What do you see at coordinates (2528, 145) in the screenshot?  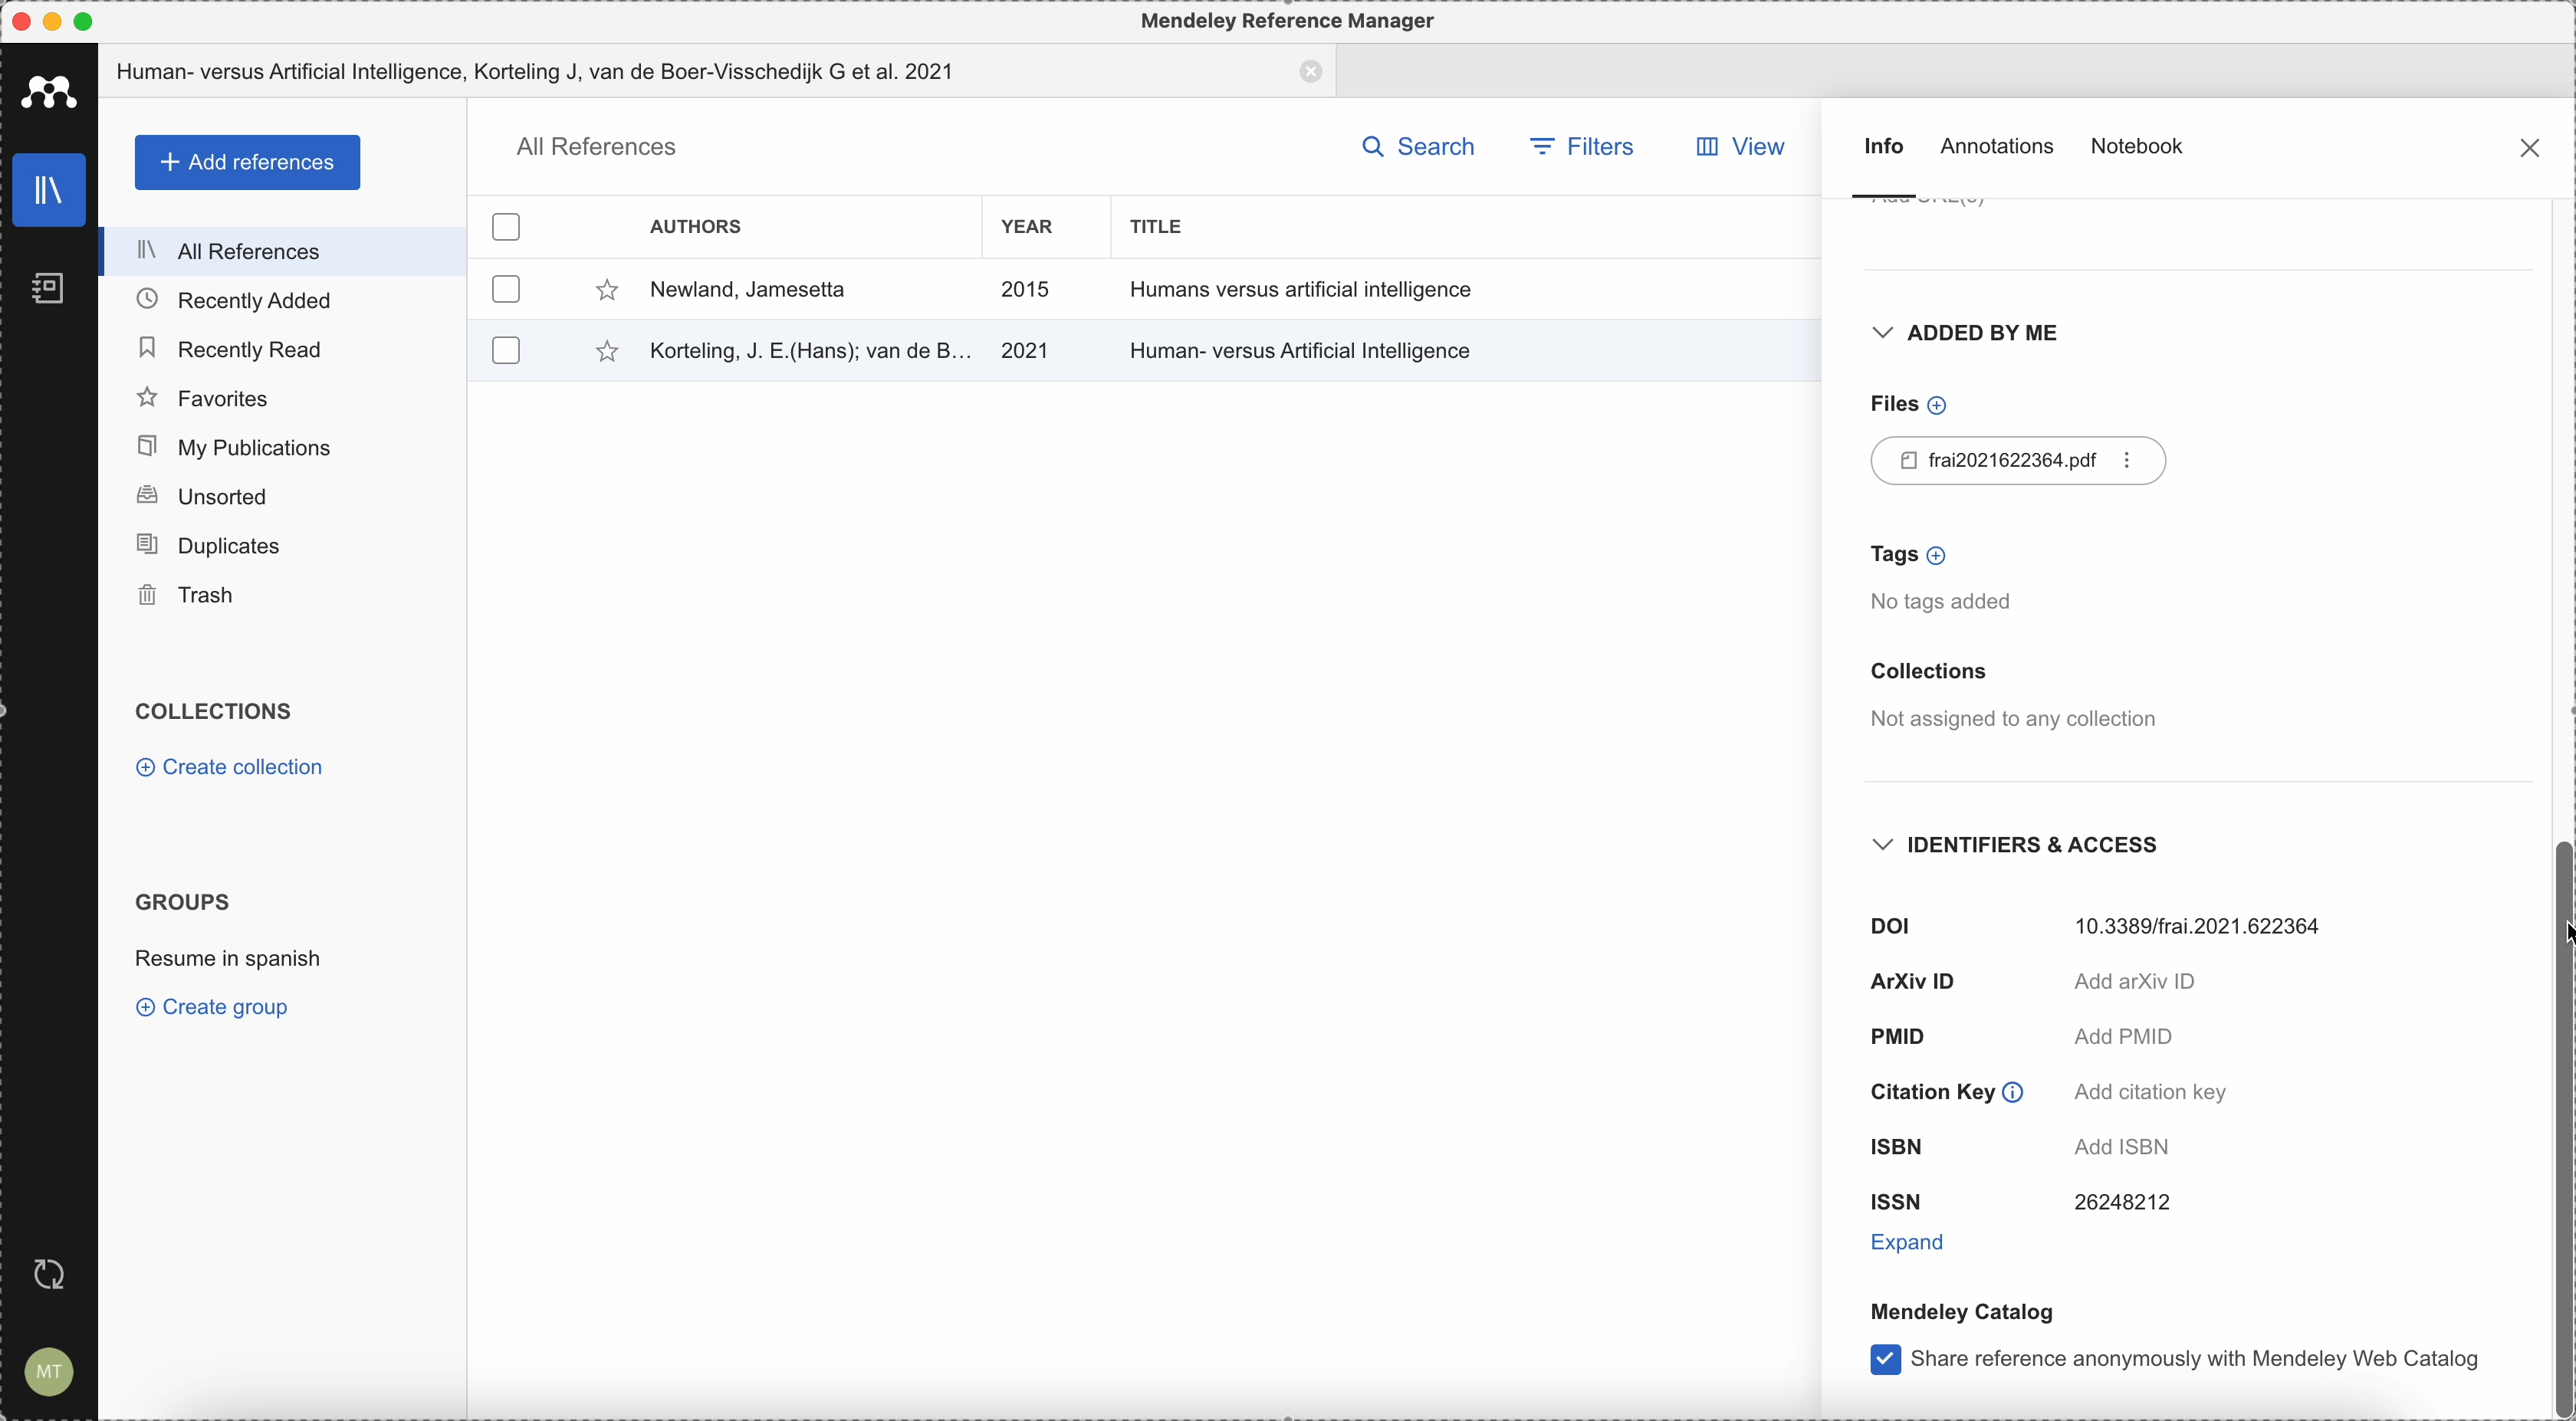 I see `close` at bounding box center [2528, 145].